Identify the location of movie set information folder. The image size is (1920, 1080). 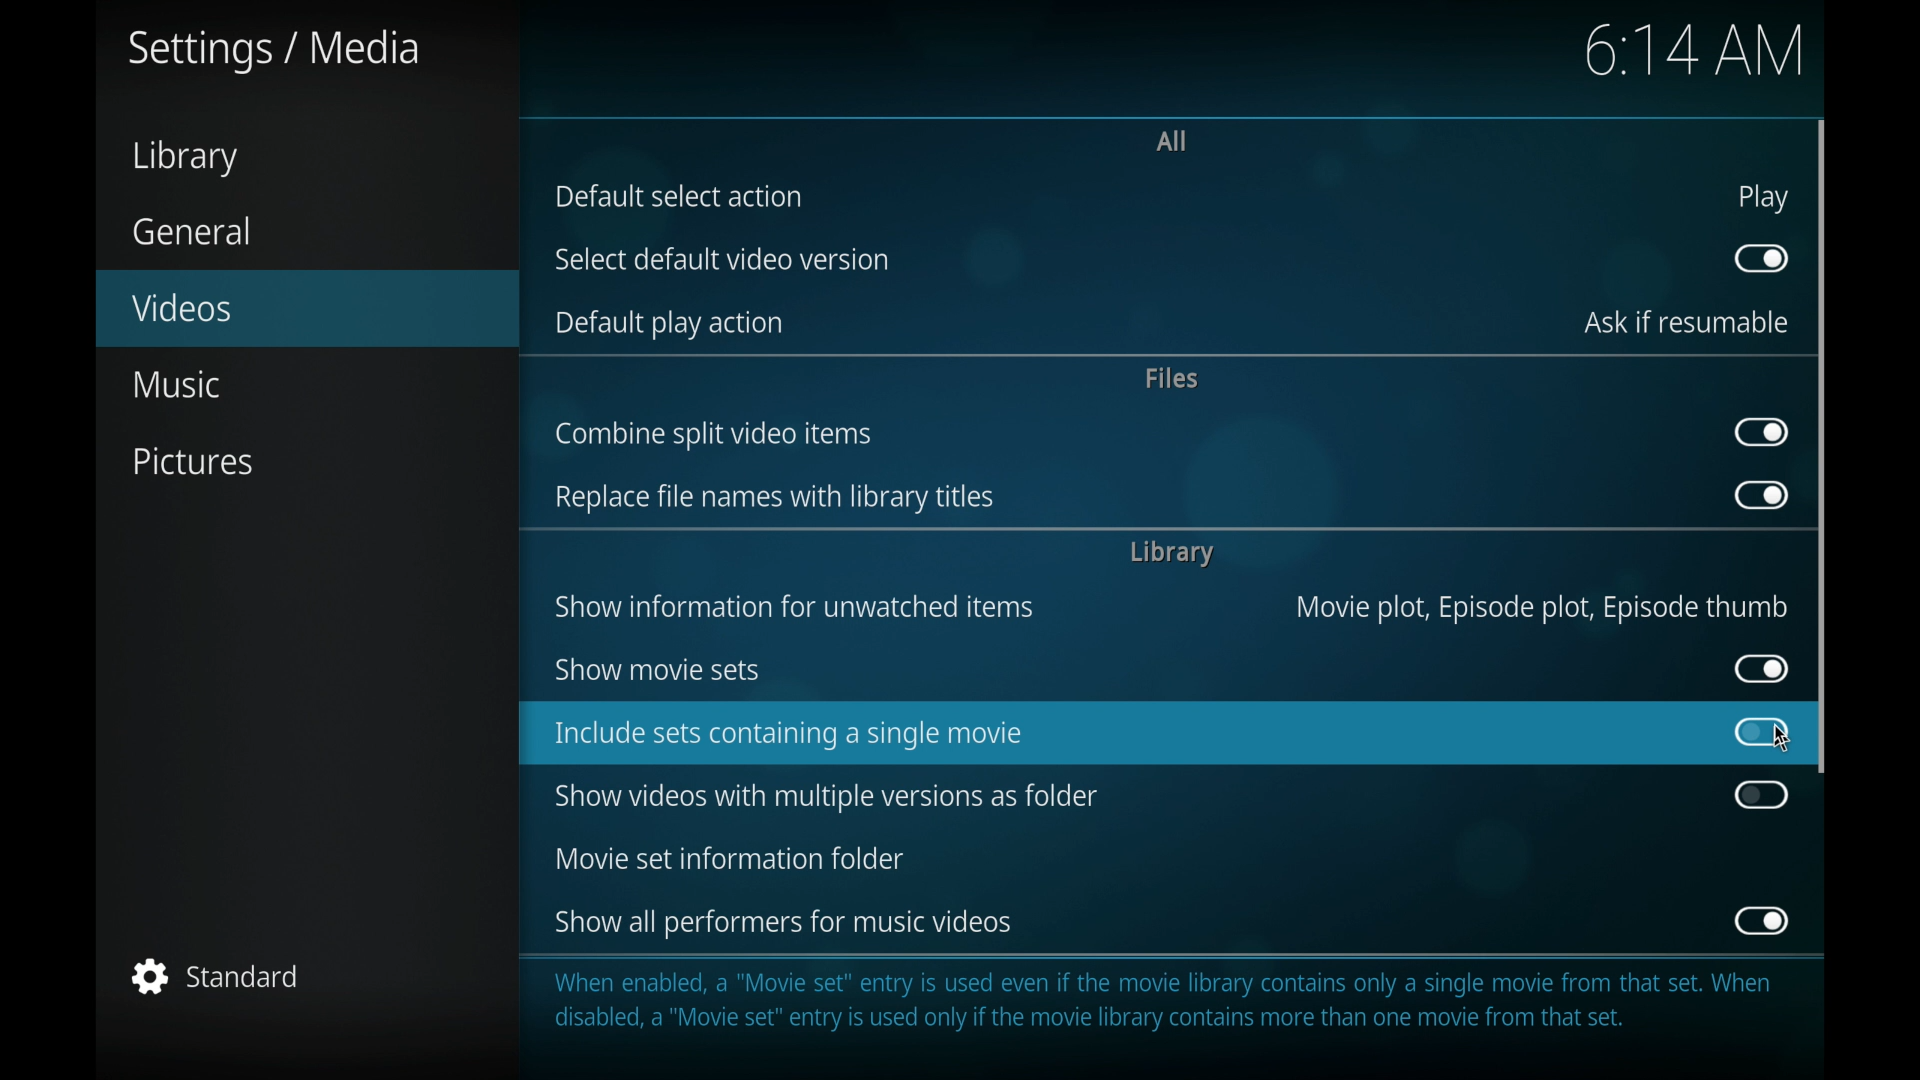
(728, 859).